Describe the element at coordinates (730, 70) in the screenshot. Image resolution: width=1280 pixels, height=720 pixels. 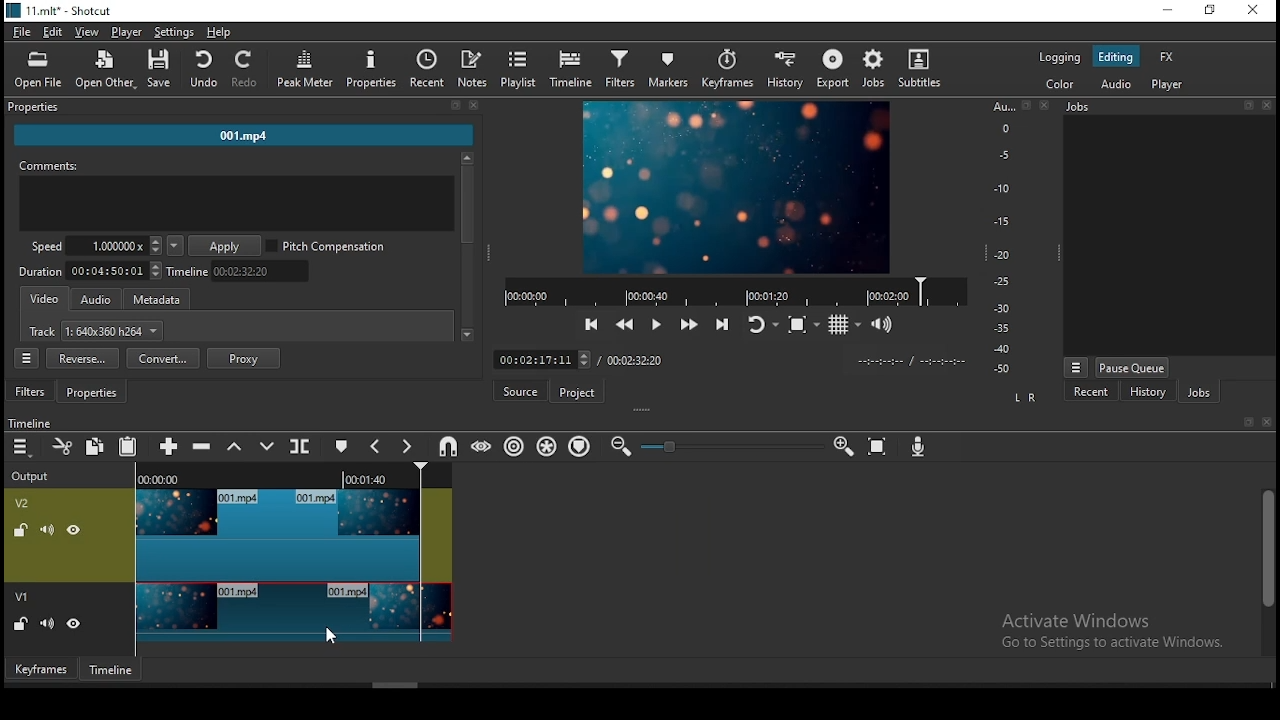
I see `keyframes` at that location.